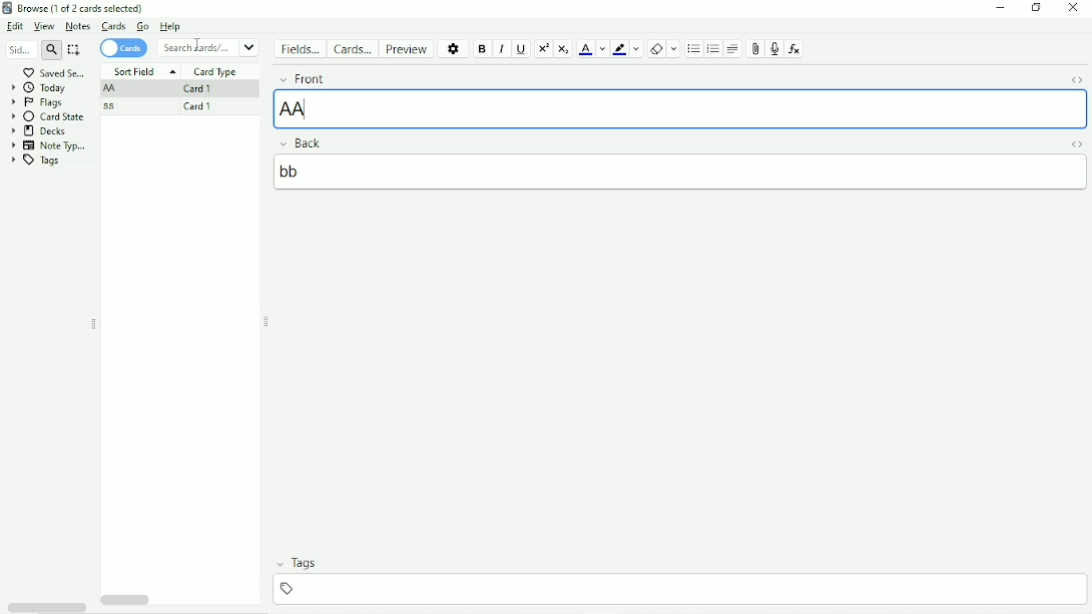 This screenshot has height=614, width=1092. Describe the element at coordinates (18, 51) in the screenshot. I see `Search in sidebar` at that location.